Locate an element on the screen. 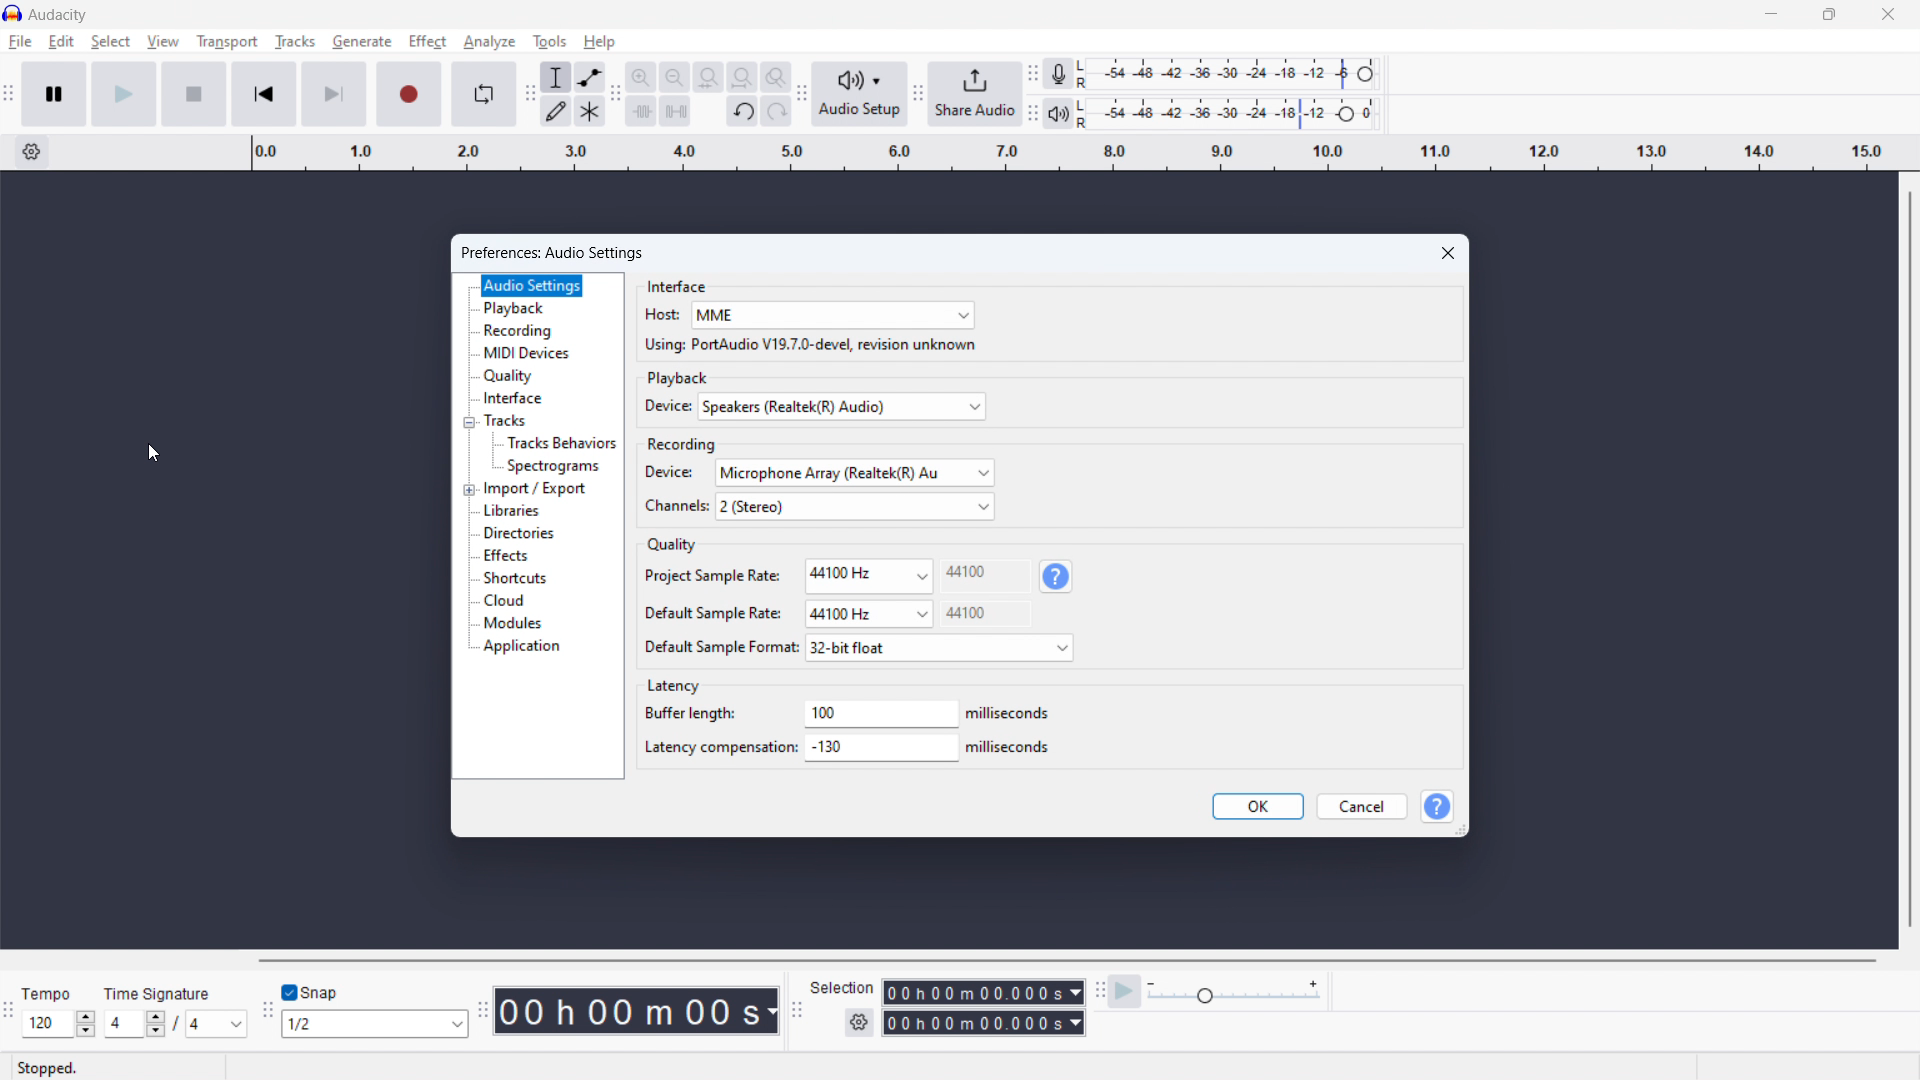 The image size is (1920, 1080). close is located at coordinates (1886, 16).